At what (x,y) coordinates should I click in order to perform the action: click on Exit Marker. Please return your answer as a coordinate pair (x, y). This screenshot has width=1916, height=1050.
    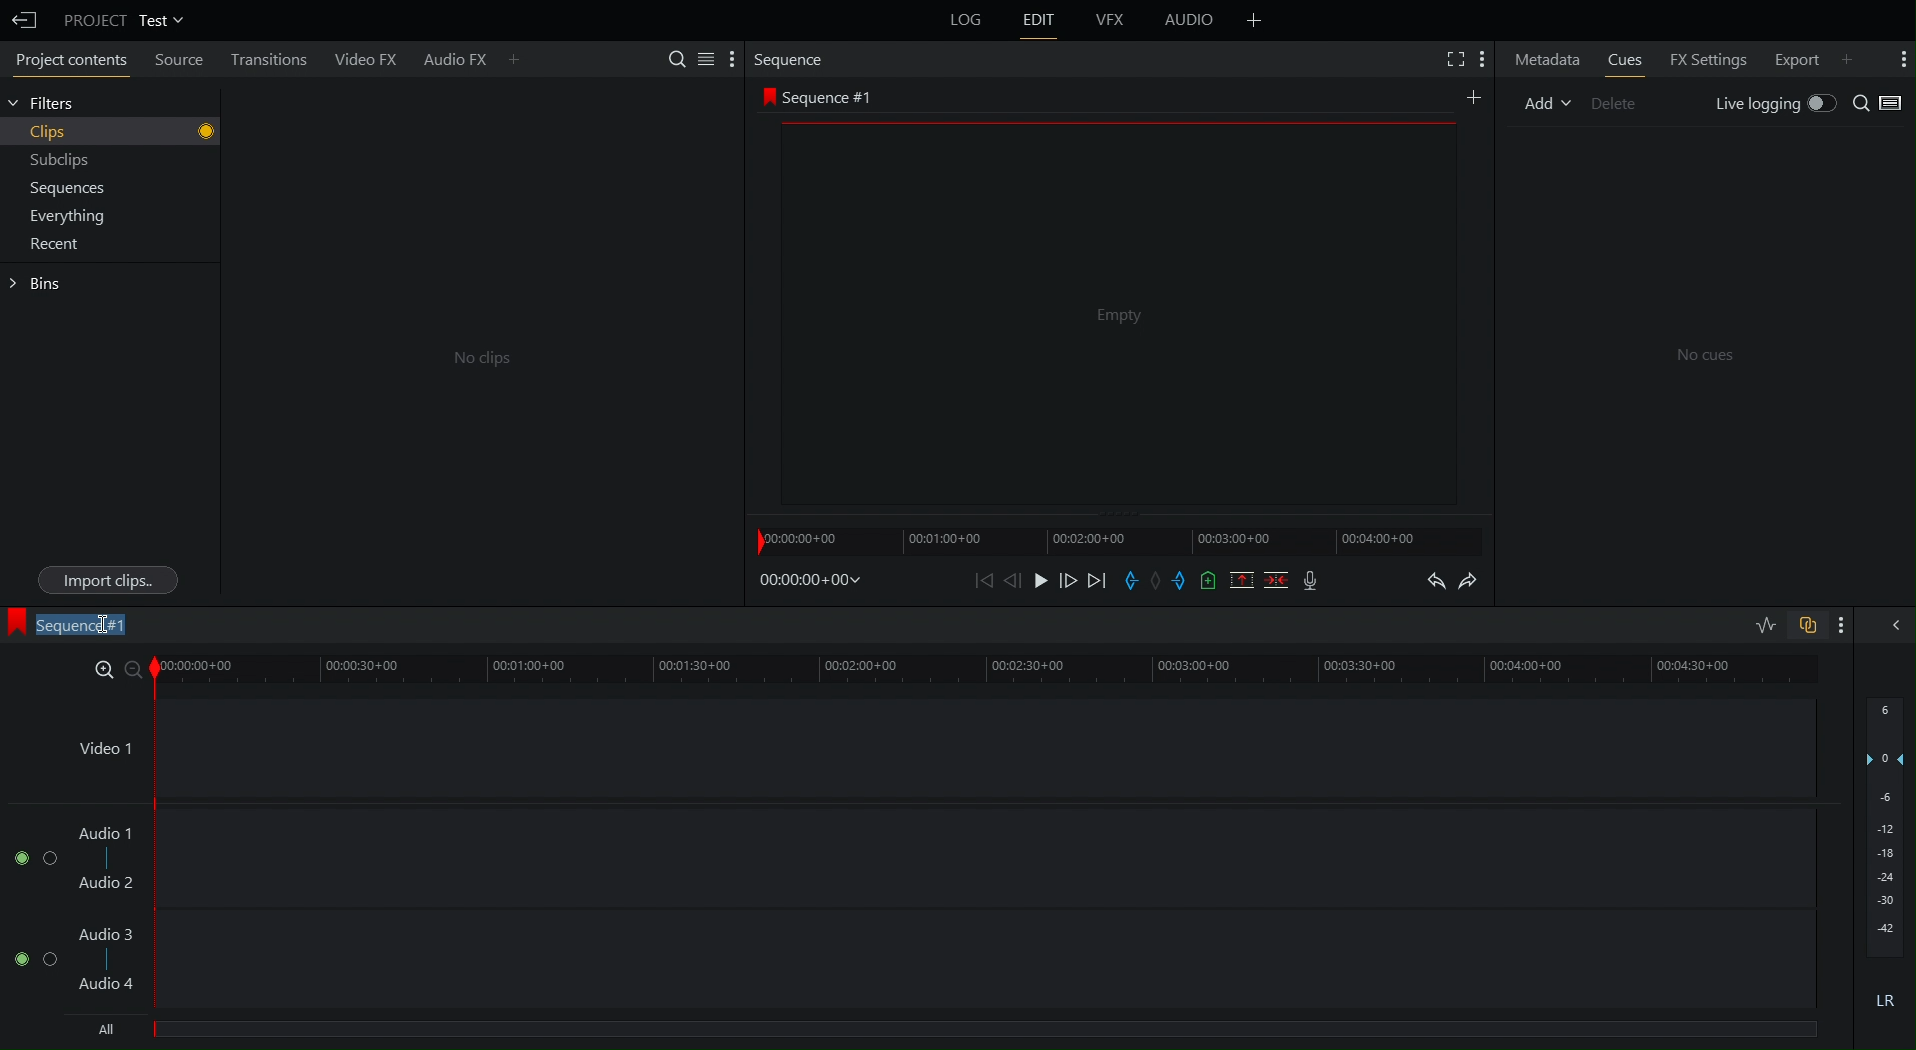
    Looking at the image, I should click on (1184, 581).